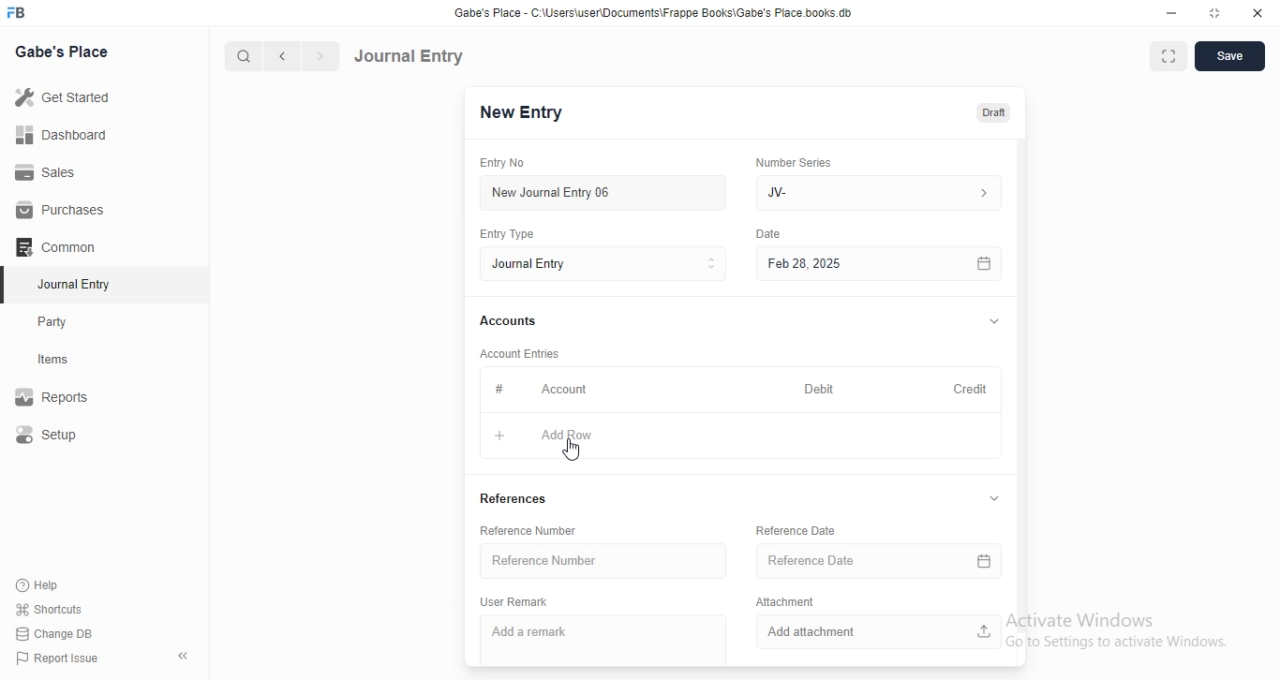 This screenshot has width=1280, height=680. What do you see at coordinates (1170, 16) in the screenshot?
I see `minimize` at bounding box center [1170, 16].